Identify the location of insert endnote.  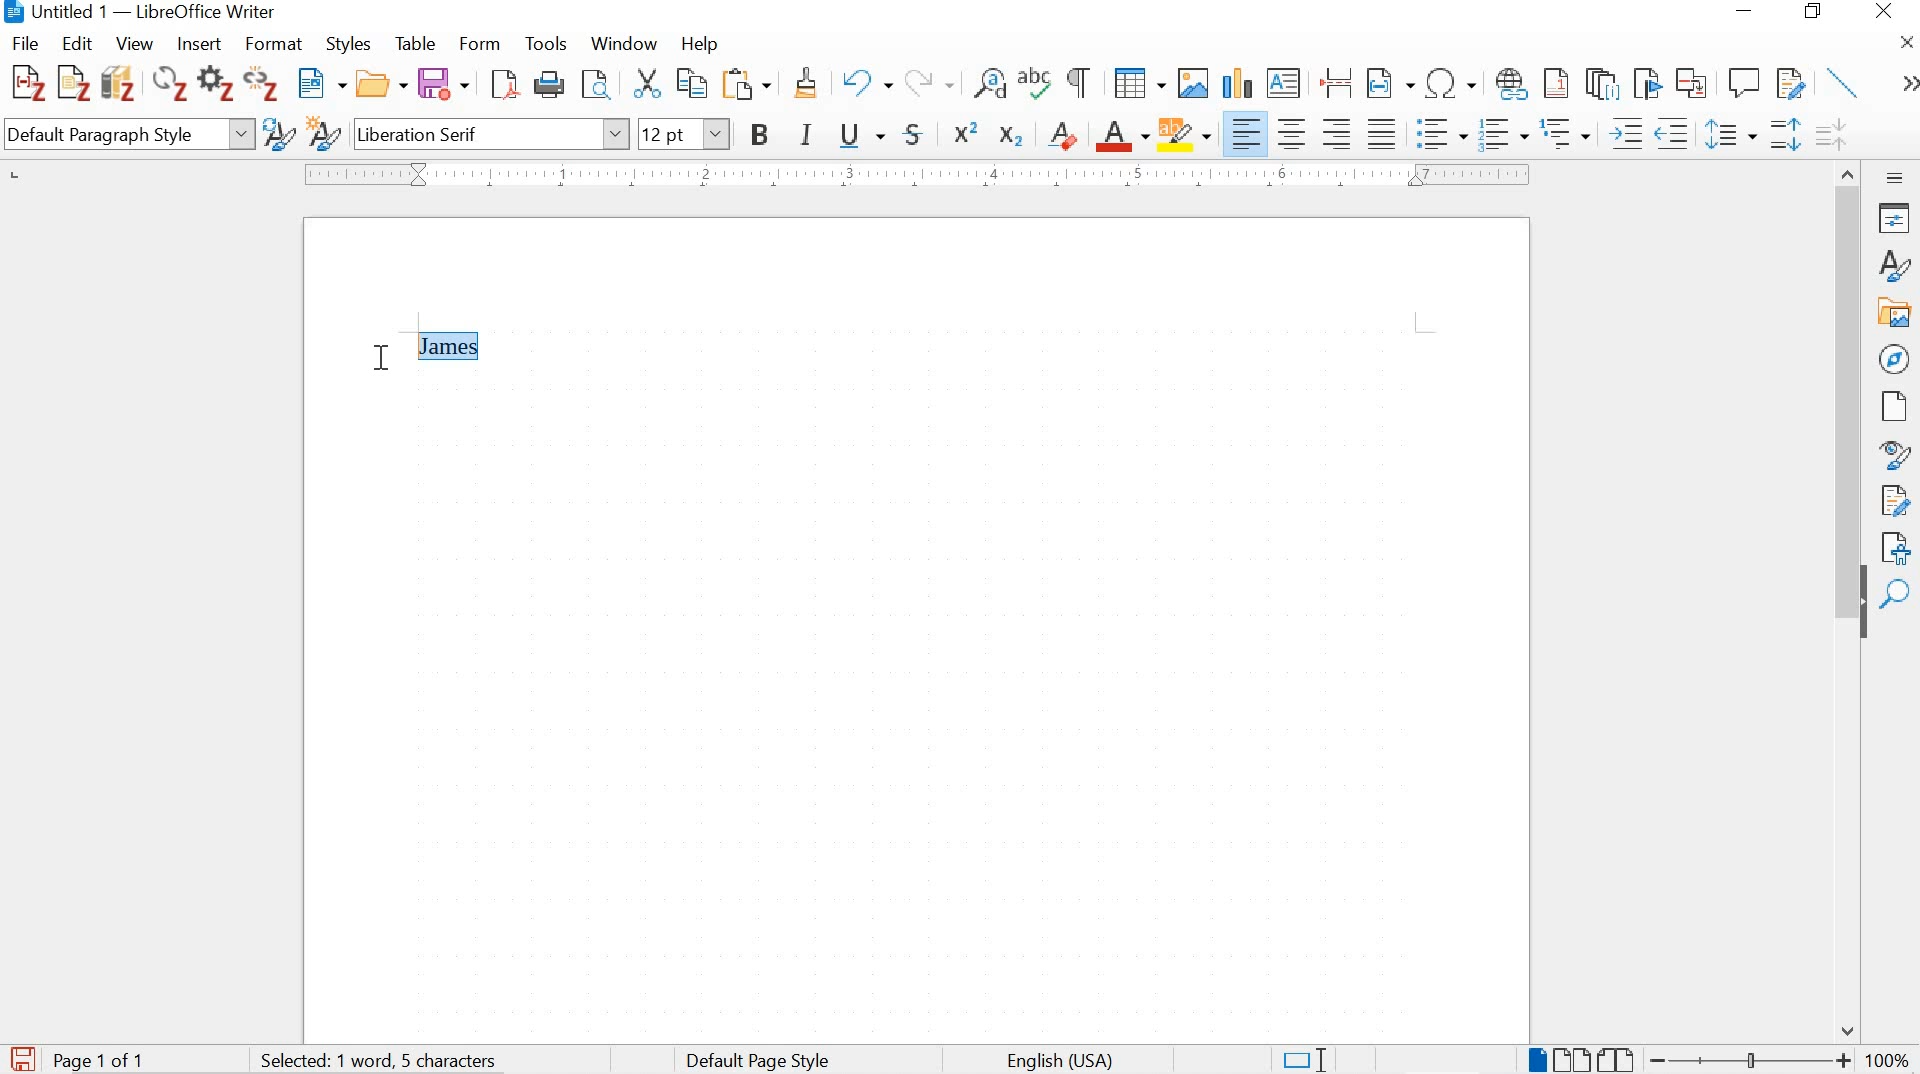
(1602, 84).